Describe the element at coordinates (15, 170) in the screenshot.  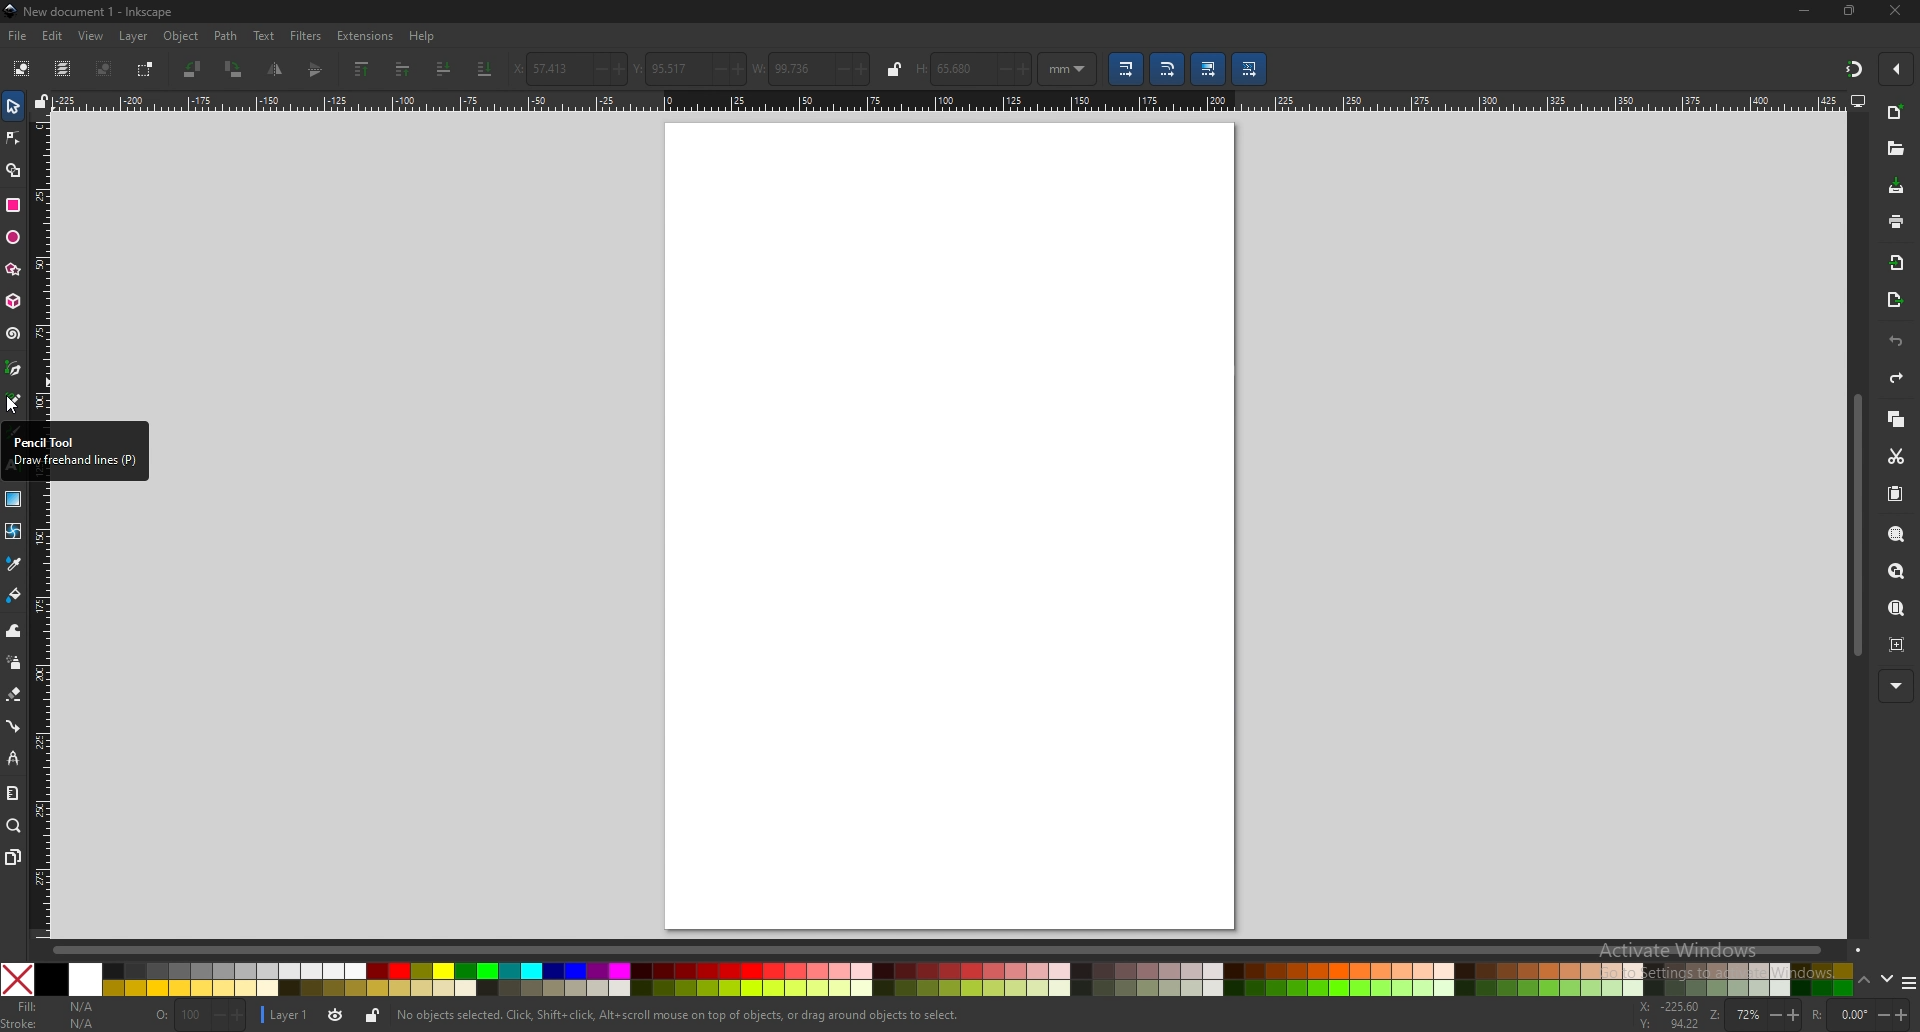
I see `shape builder` at that location.